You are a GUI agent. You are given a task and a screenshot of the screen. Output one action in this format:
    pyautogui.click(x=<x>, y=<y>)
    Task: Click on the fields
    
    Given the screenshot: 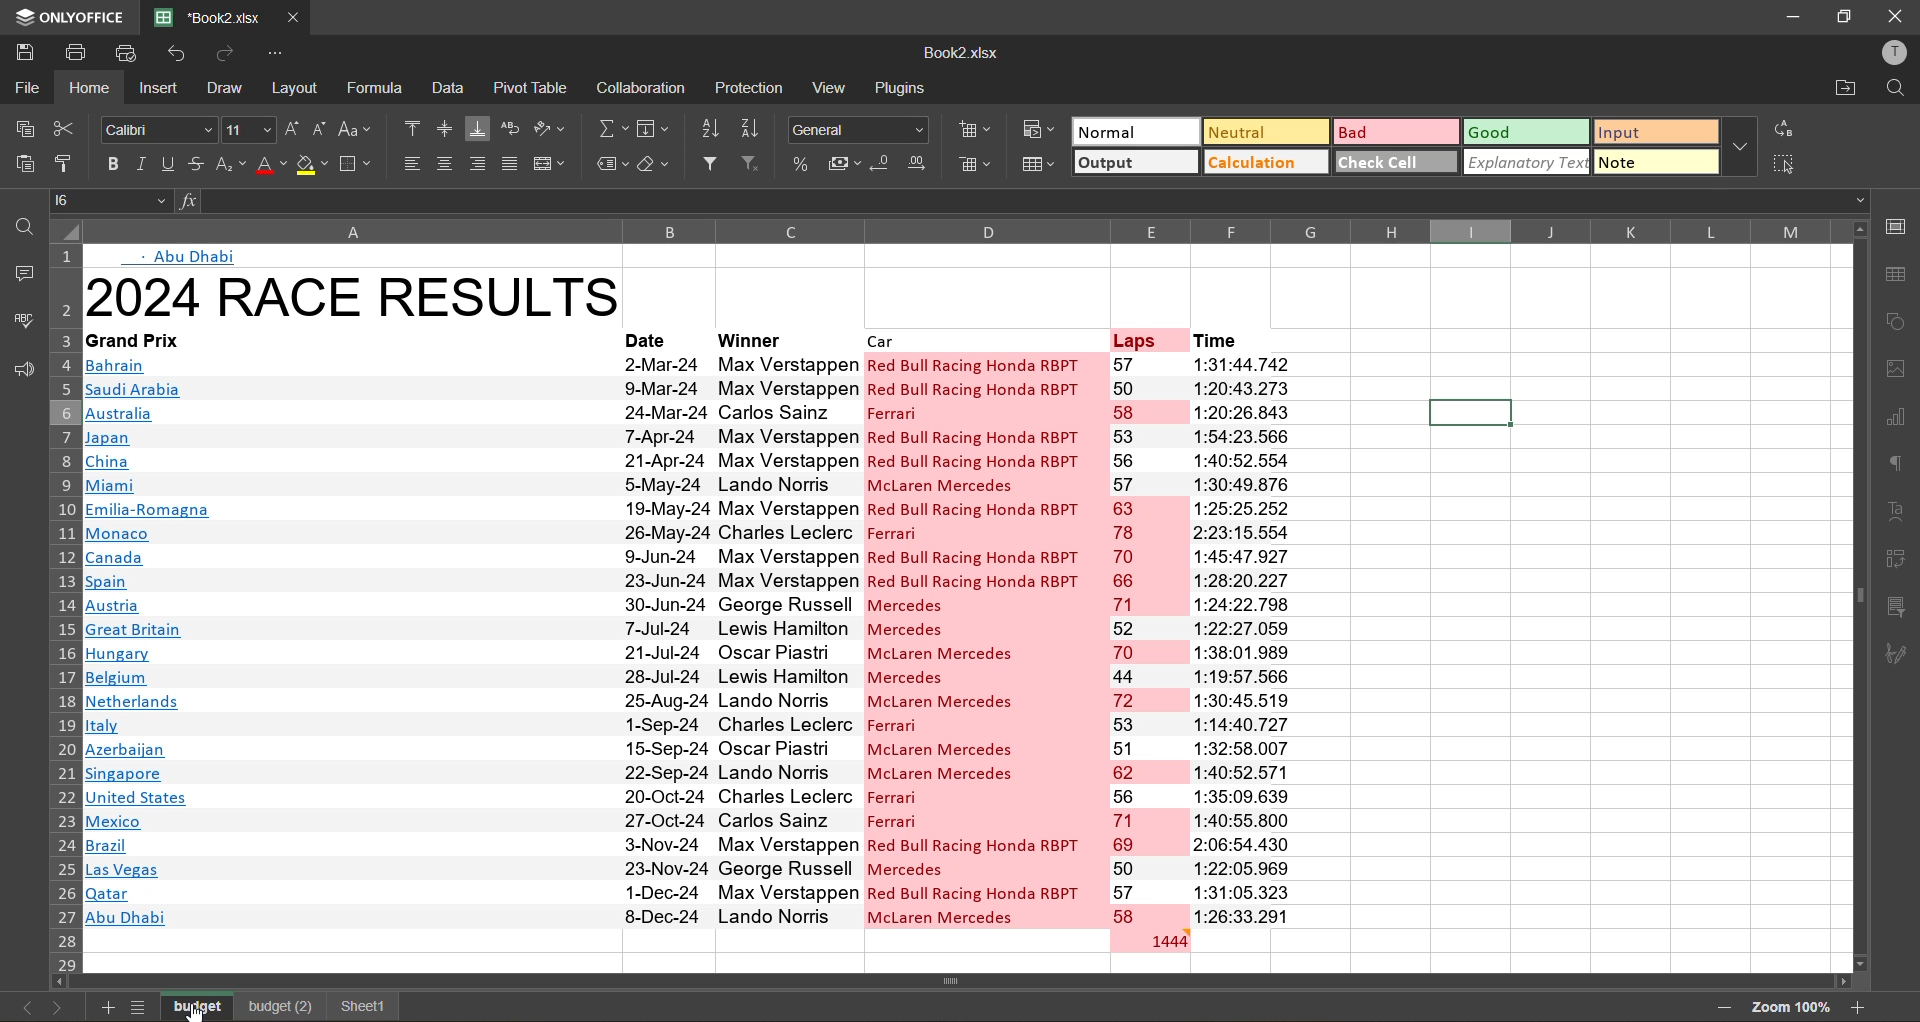 What is the action you would take?
    pyautogui.click(x=654, y=130)
    